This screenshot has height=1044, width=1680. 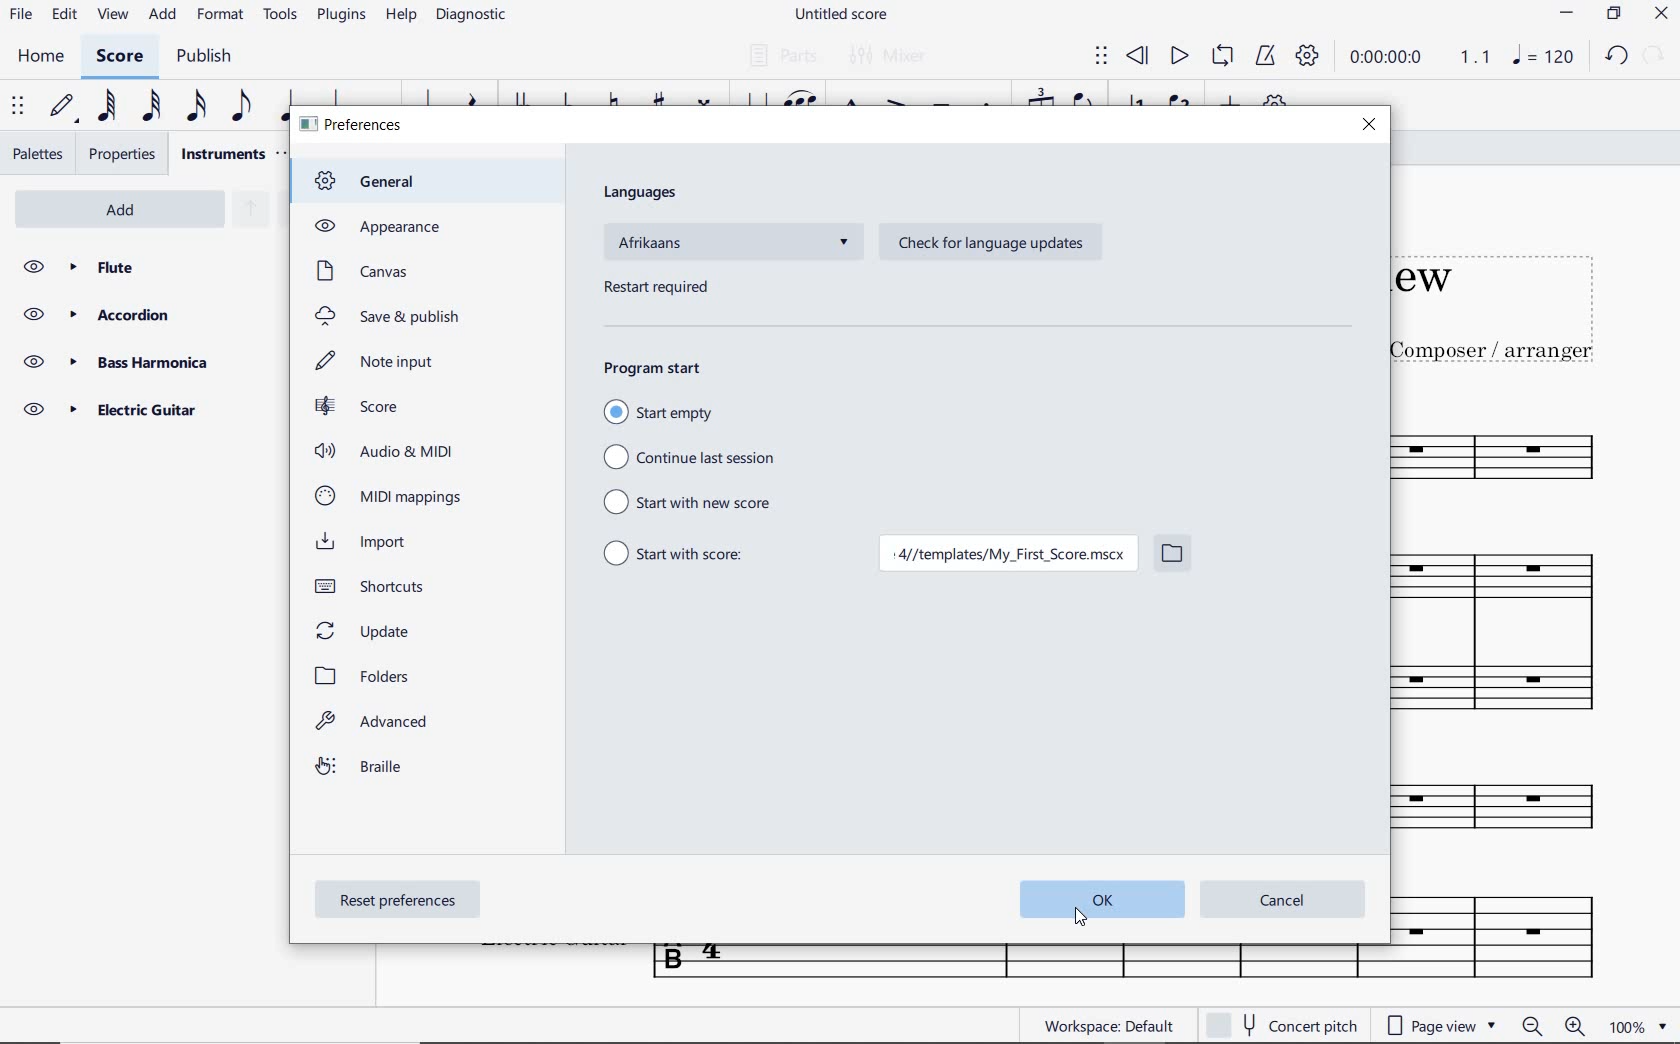 What do you see at coordinates (21, 17) in the screenshot?
I see `file` at bounding box center [21, 17].